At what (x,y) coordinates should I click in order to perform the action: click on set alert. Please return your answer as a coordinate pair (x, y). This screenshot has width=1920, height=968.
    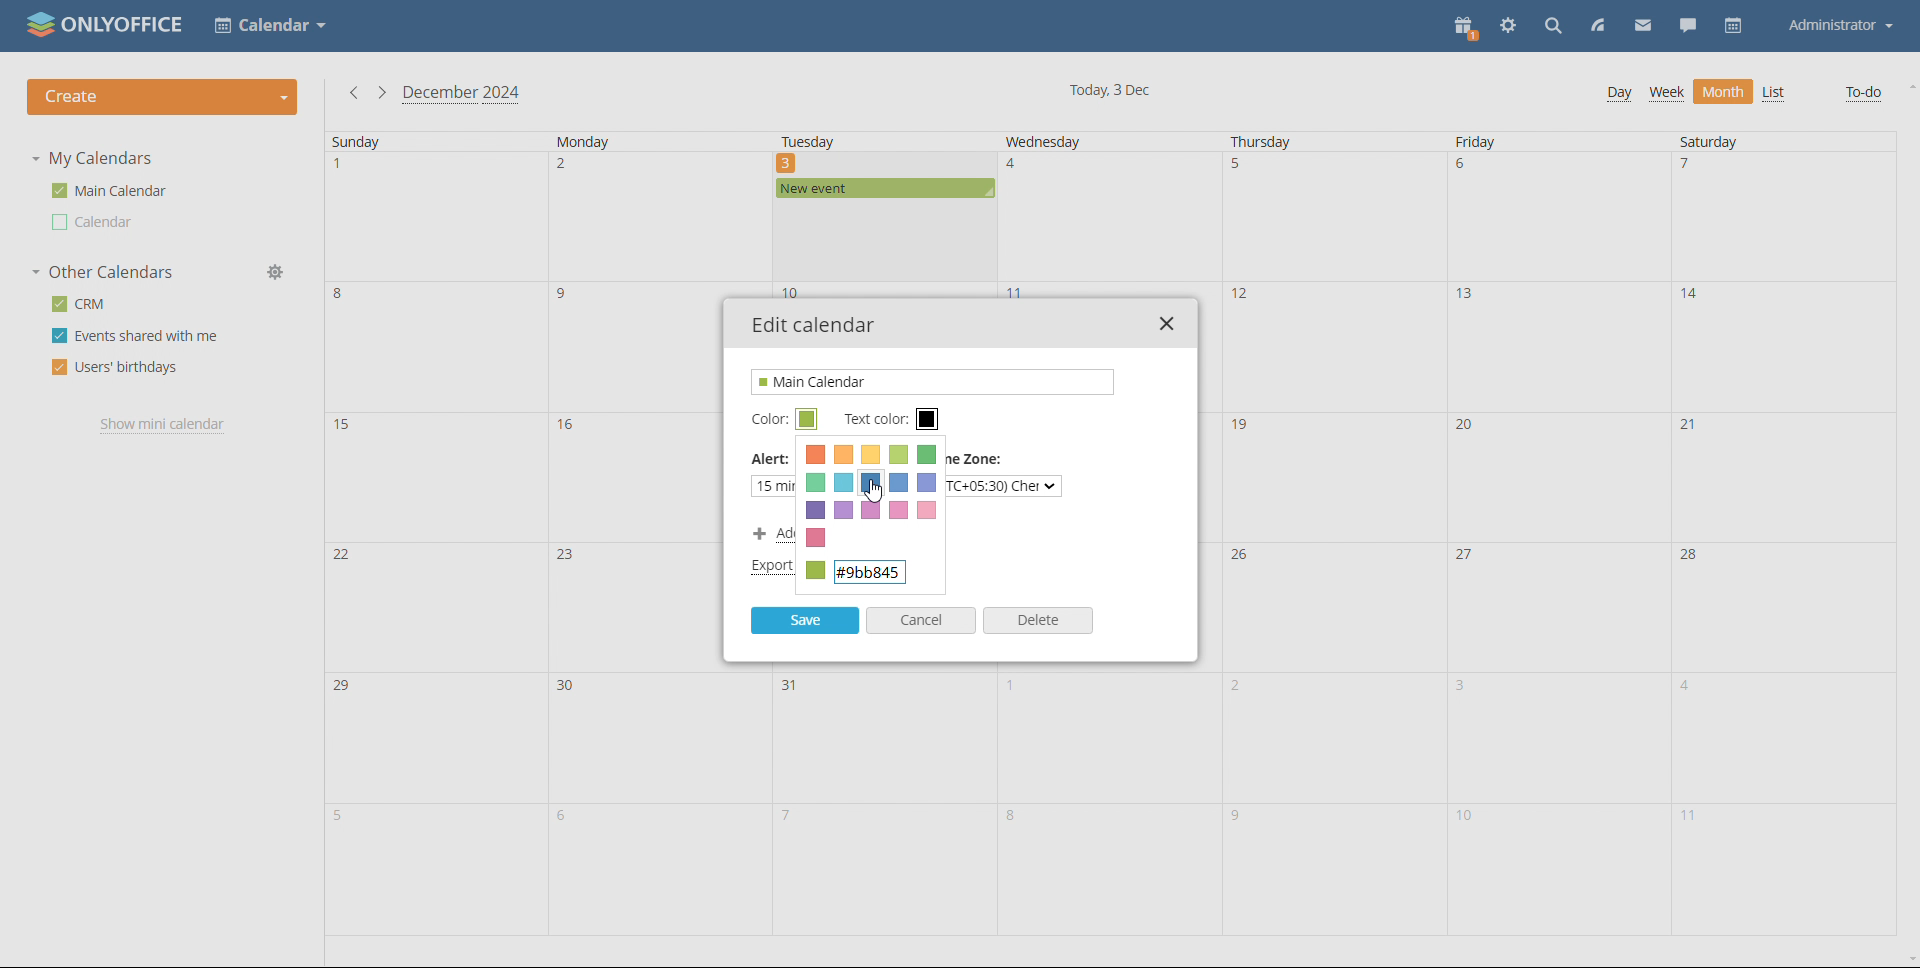
    Looking at the image, I should click on (831, 485).